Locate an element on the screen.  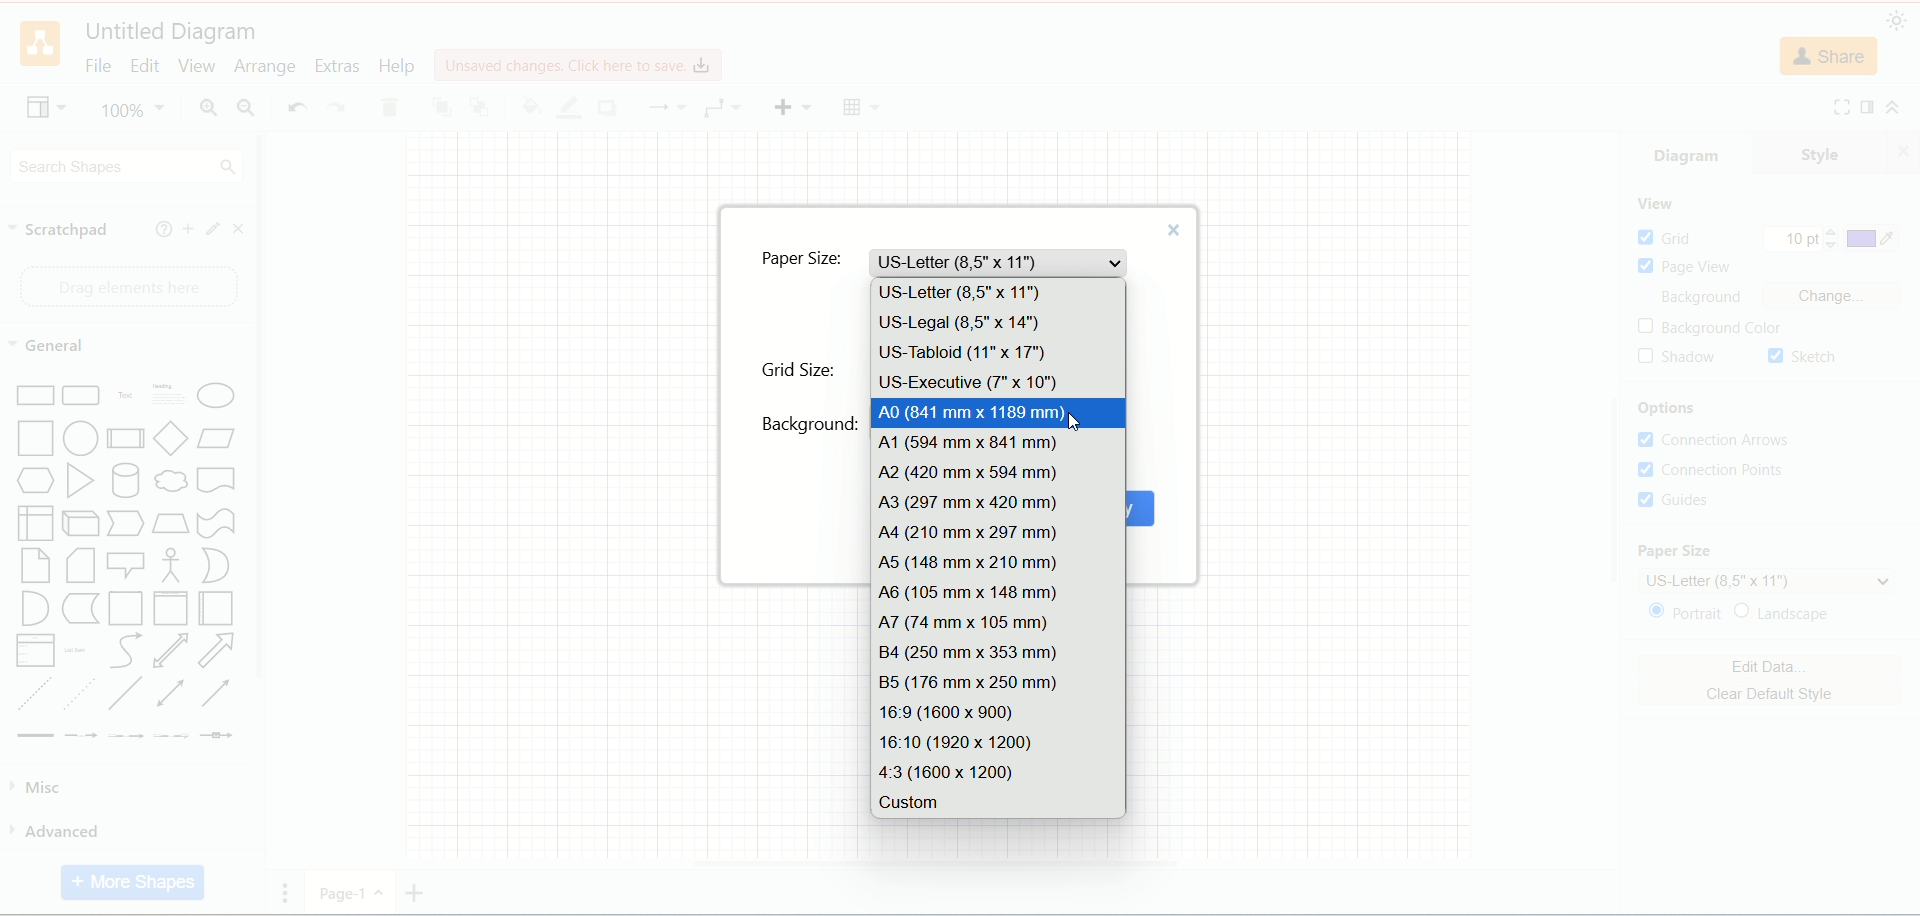
Line is located at coordinates (126, 694).